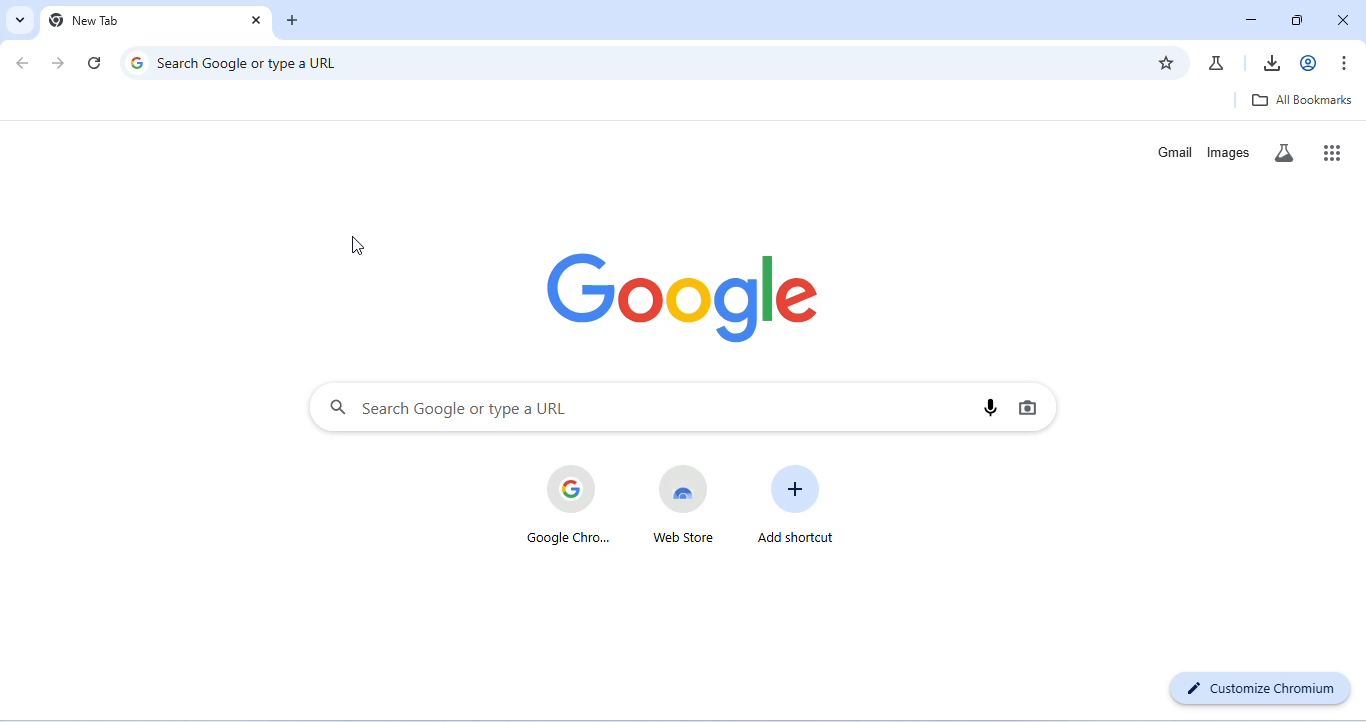 The width and height of the screenshot is (1366, 722). Describe the element at coordinates (1229, 152) in the screenshot. I see `images` at that location.